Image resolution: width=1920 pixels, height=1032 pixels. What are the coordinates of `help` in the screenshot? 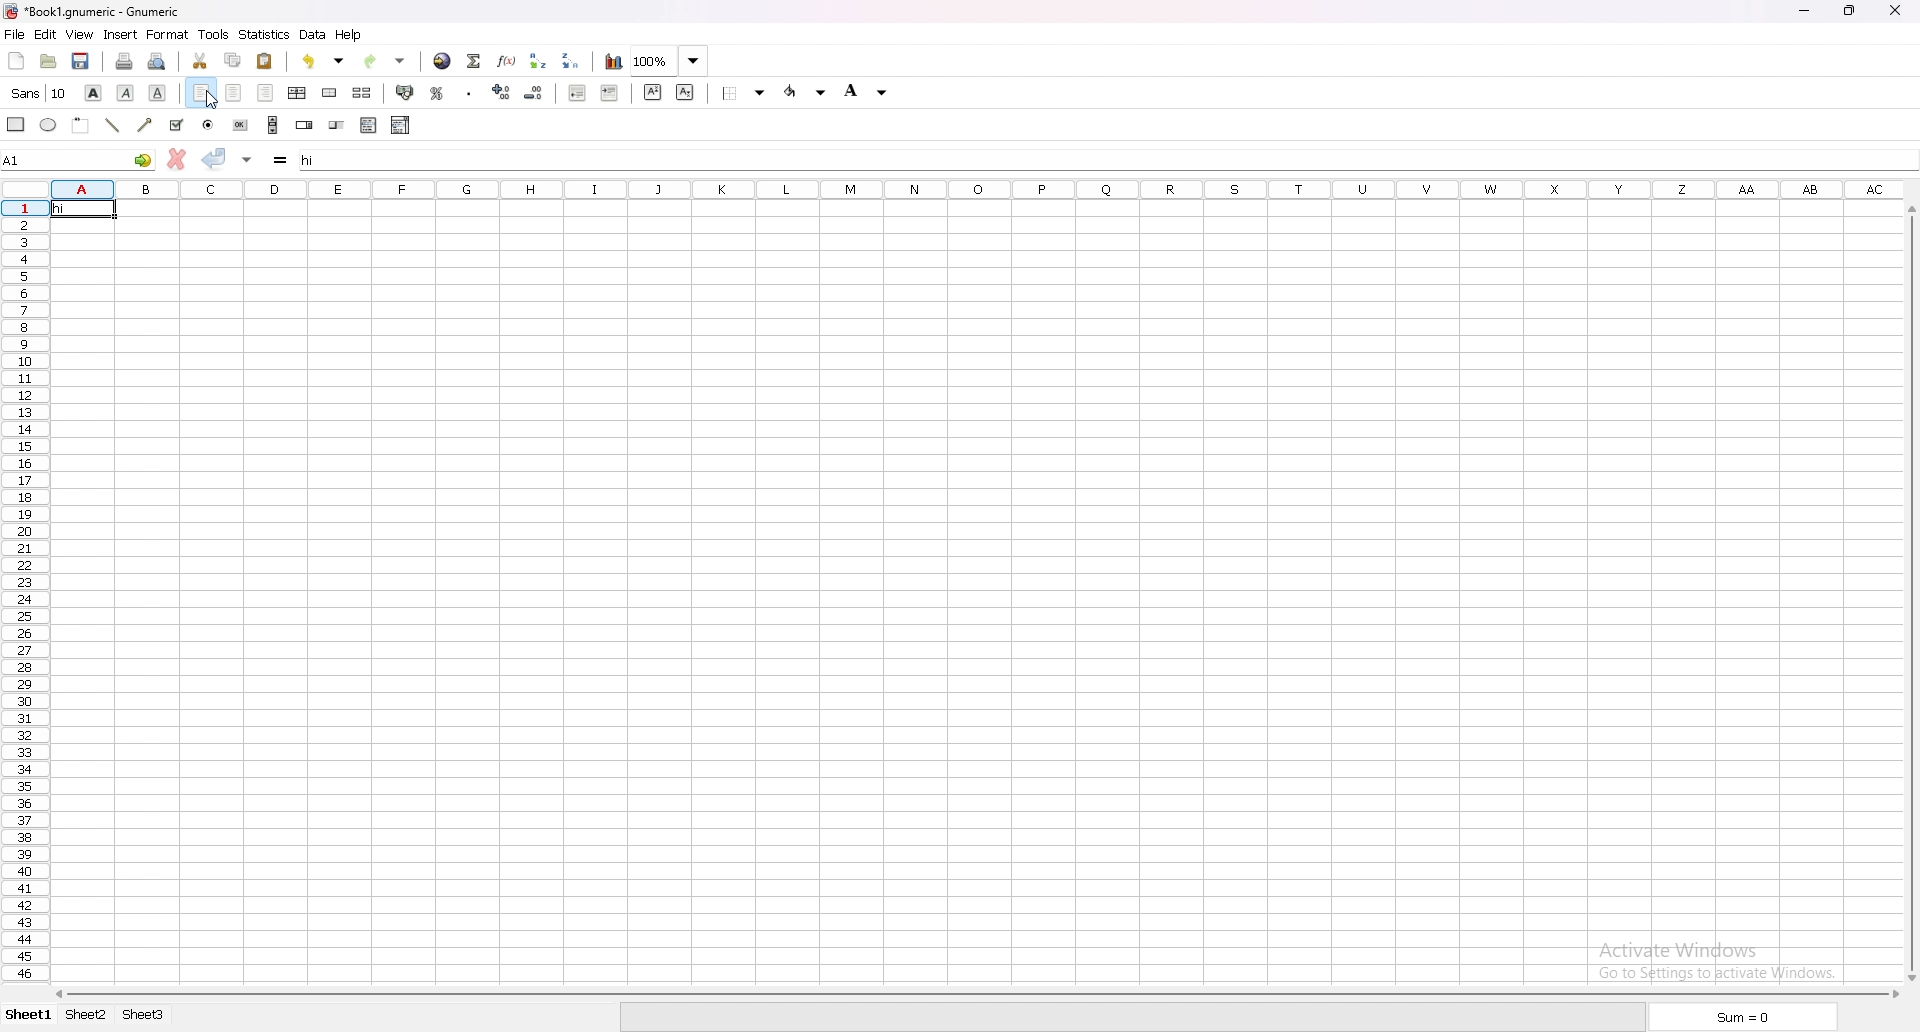 It's located at (350, 35).